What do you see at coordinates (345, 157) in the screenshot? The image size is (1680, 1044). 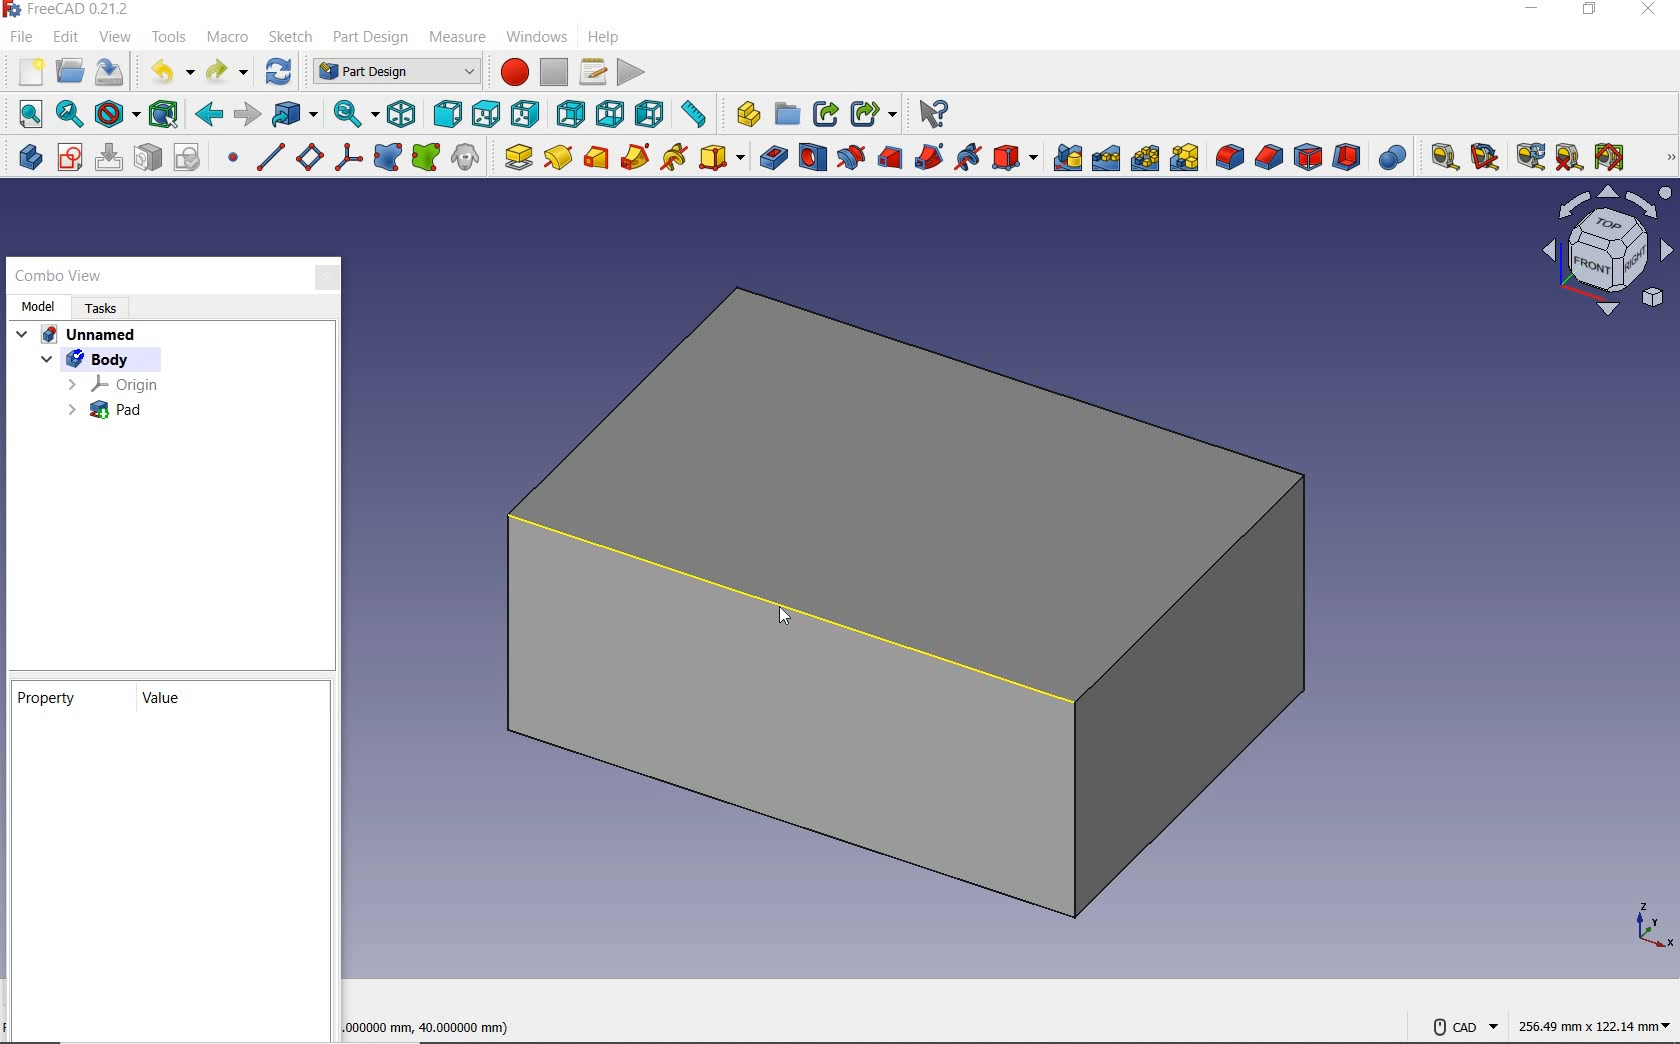 I see `create a local coordinate system` at bounding box center [345, 157].